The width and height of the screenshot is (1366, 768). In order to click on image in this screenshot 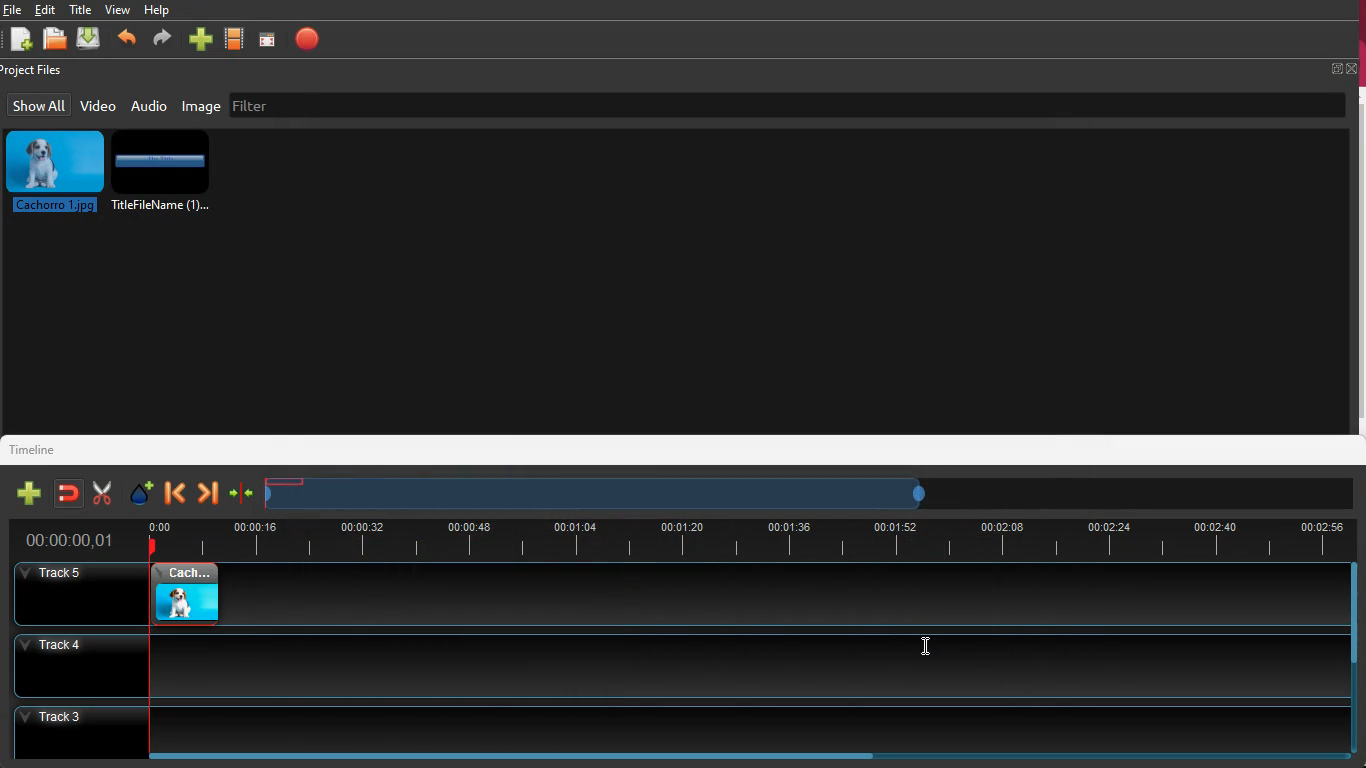, I will do `click(202, 106)`.